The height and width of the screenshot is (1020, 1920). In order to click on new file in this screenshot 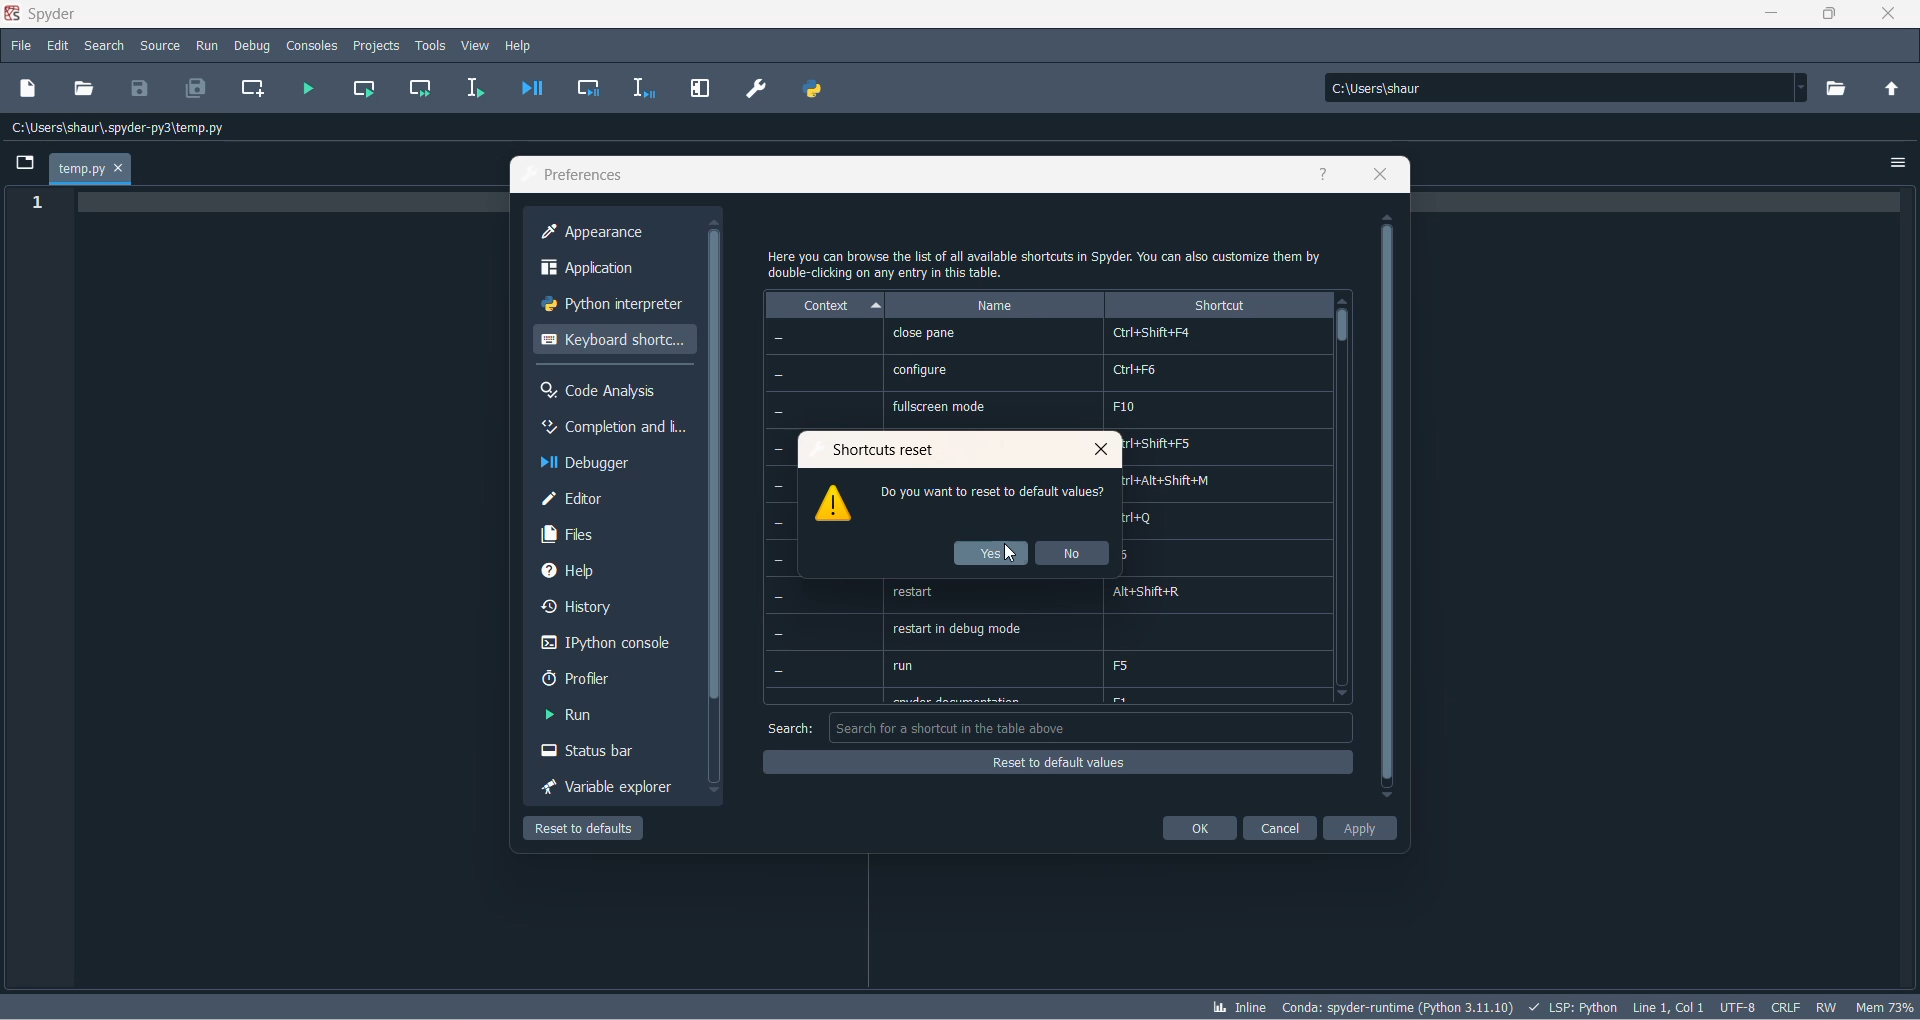, I will do `click(28, 89)`.